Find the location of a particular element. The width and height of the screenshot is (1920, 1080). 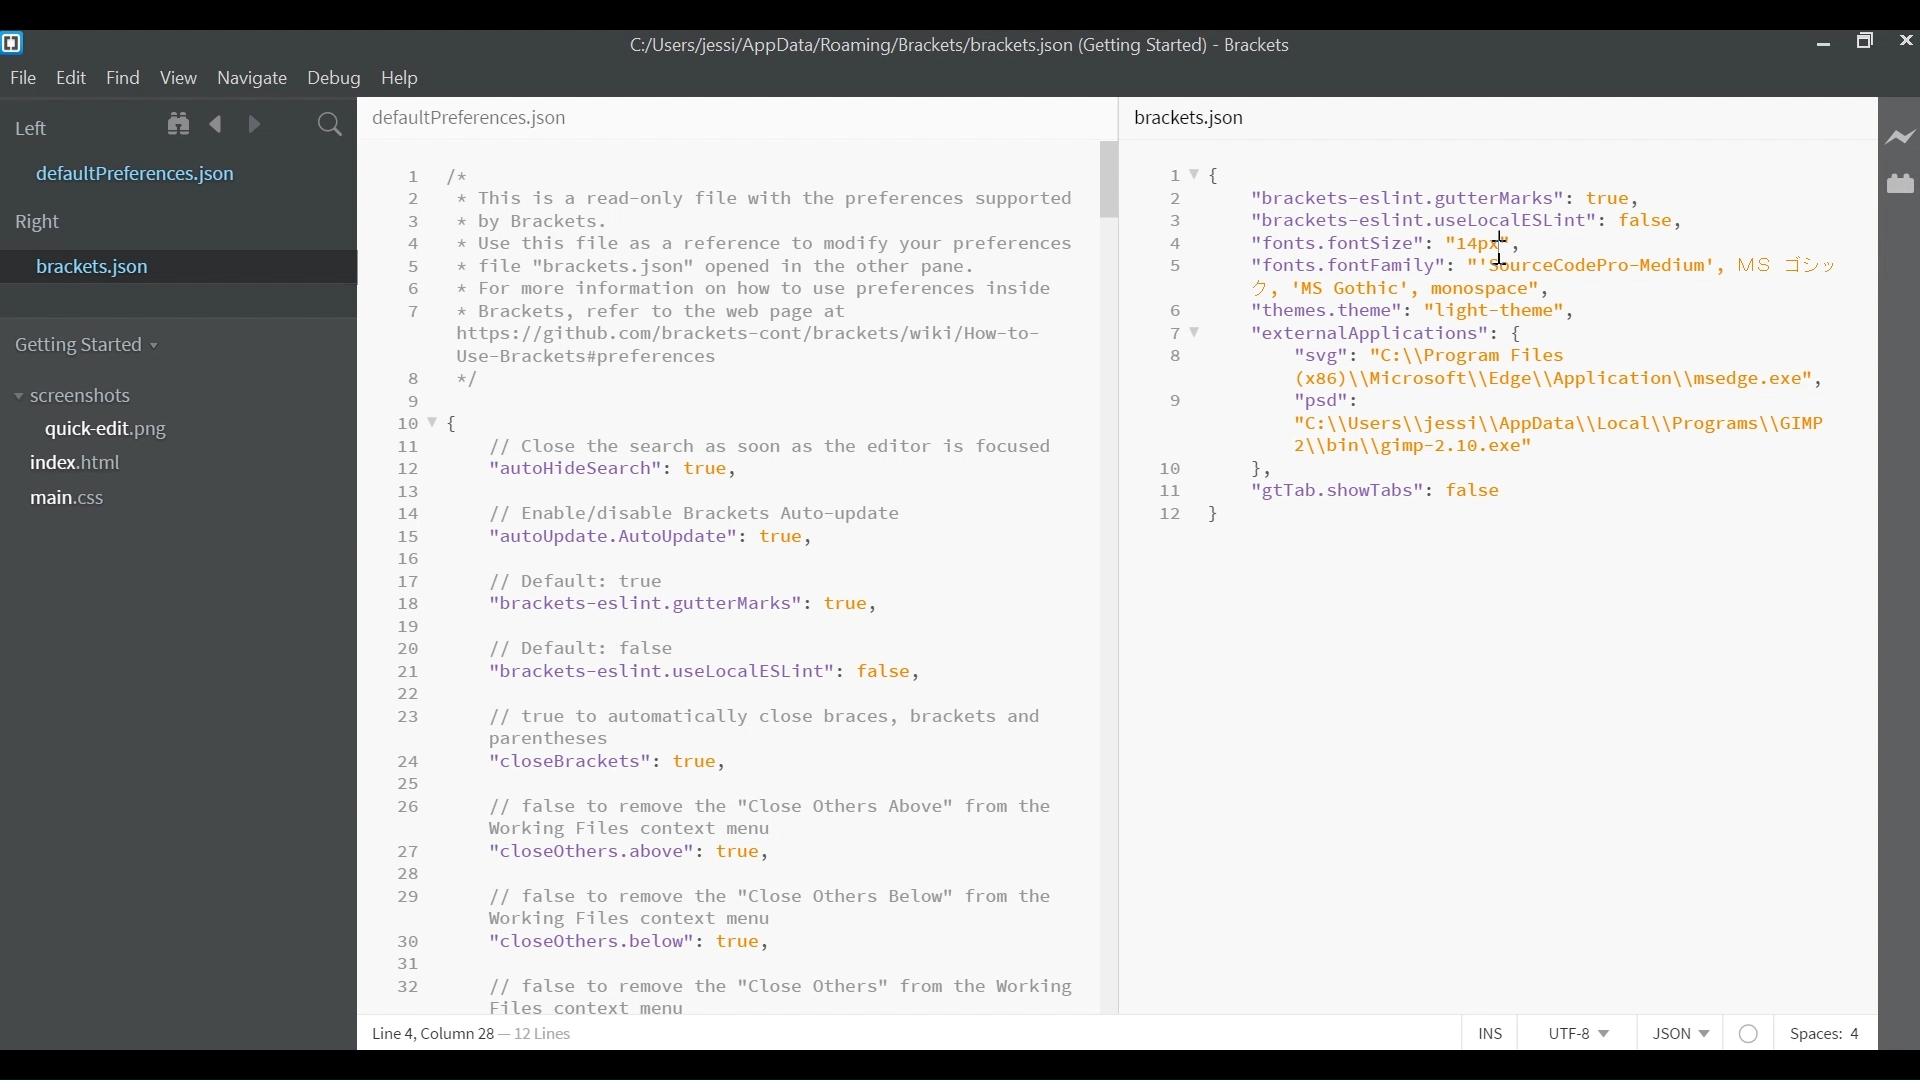

Cursor is located at coordinates (1504, 246).